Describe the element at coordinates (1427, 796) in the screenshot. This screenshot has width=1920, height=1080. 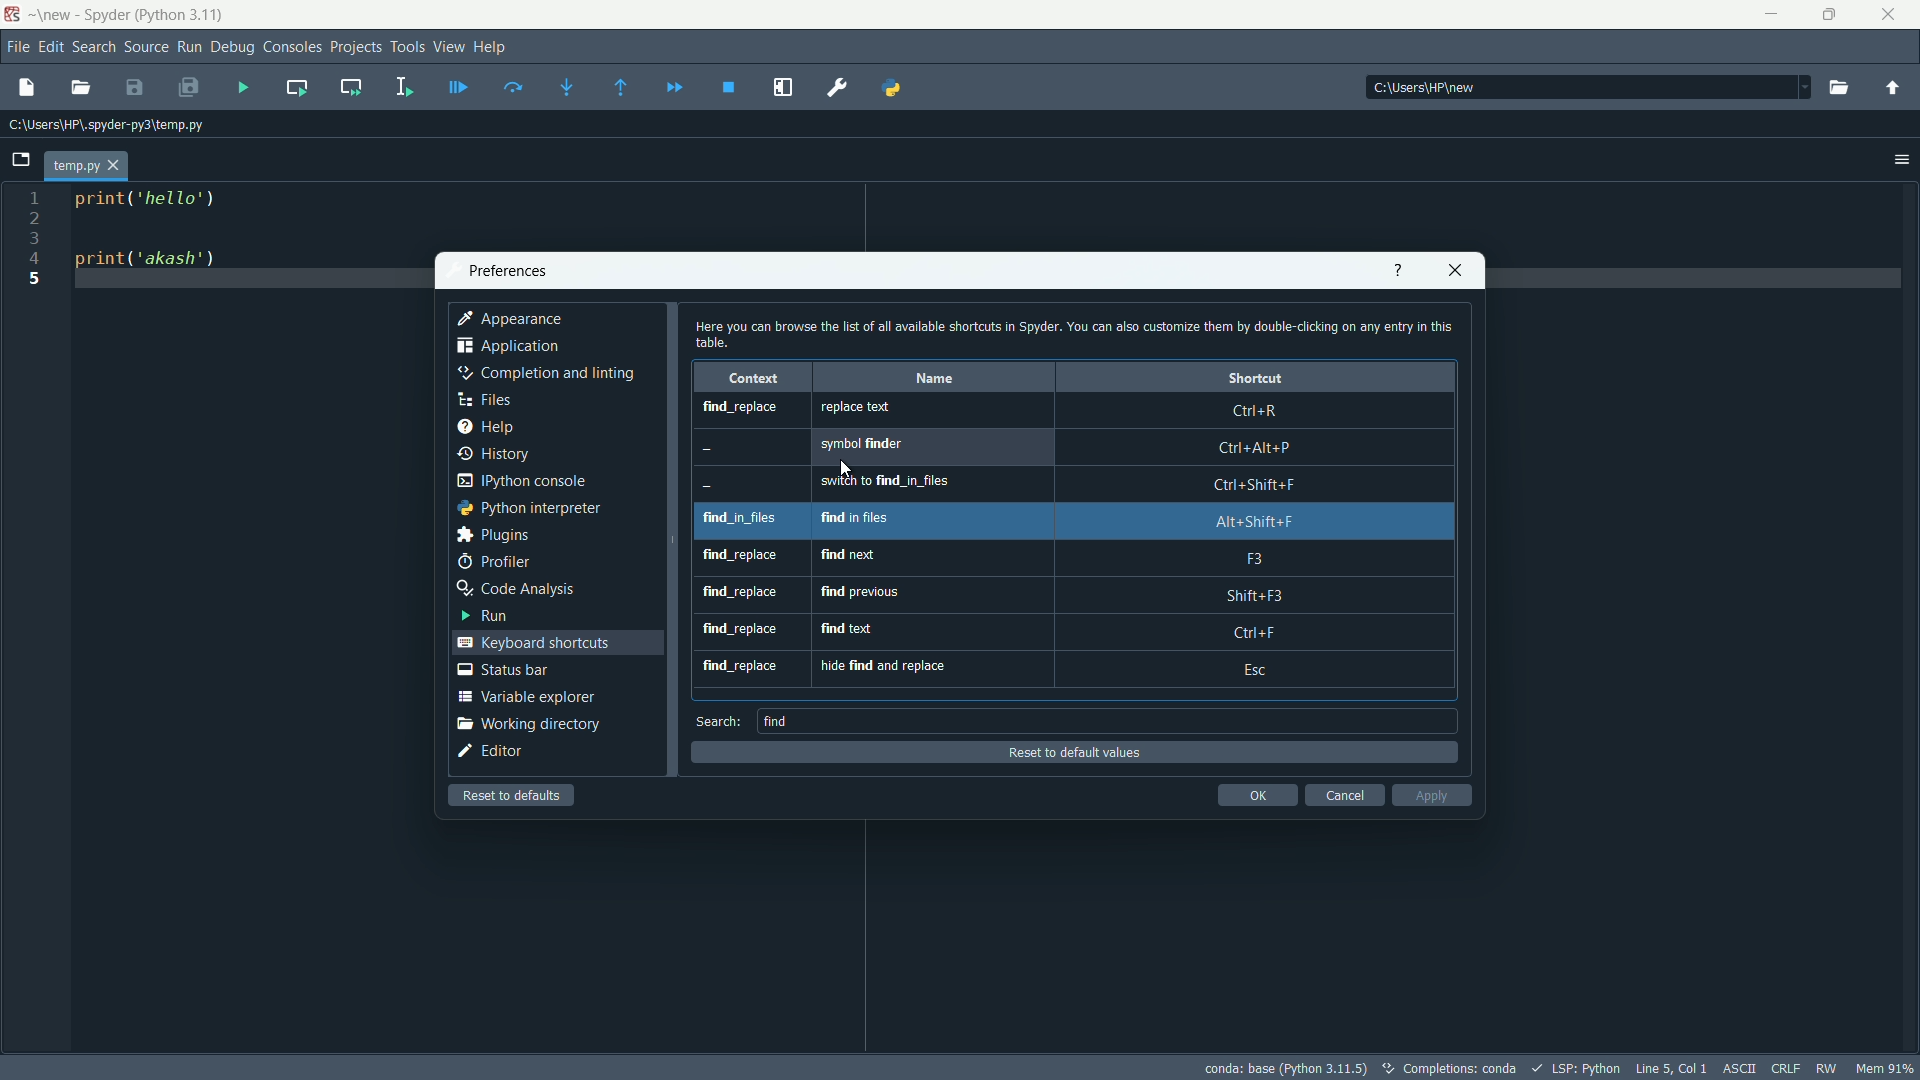
I see `apply` at that location.